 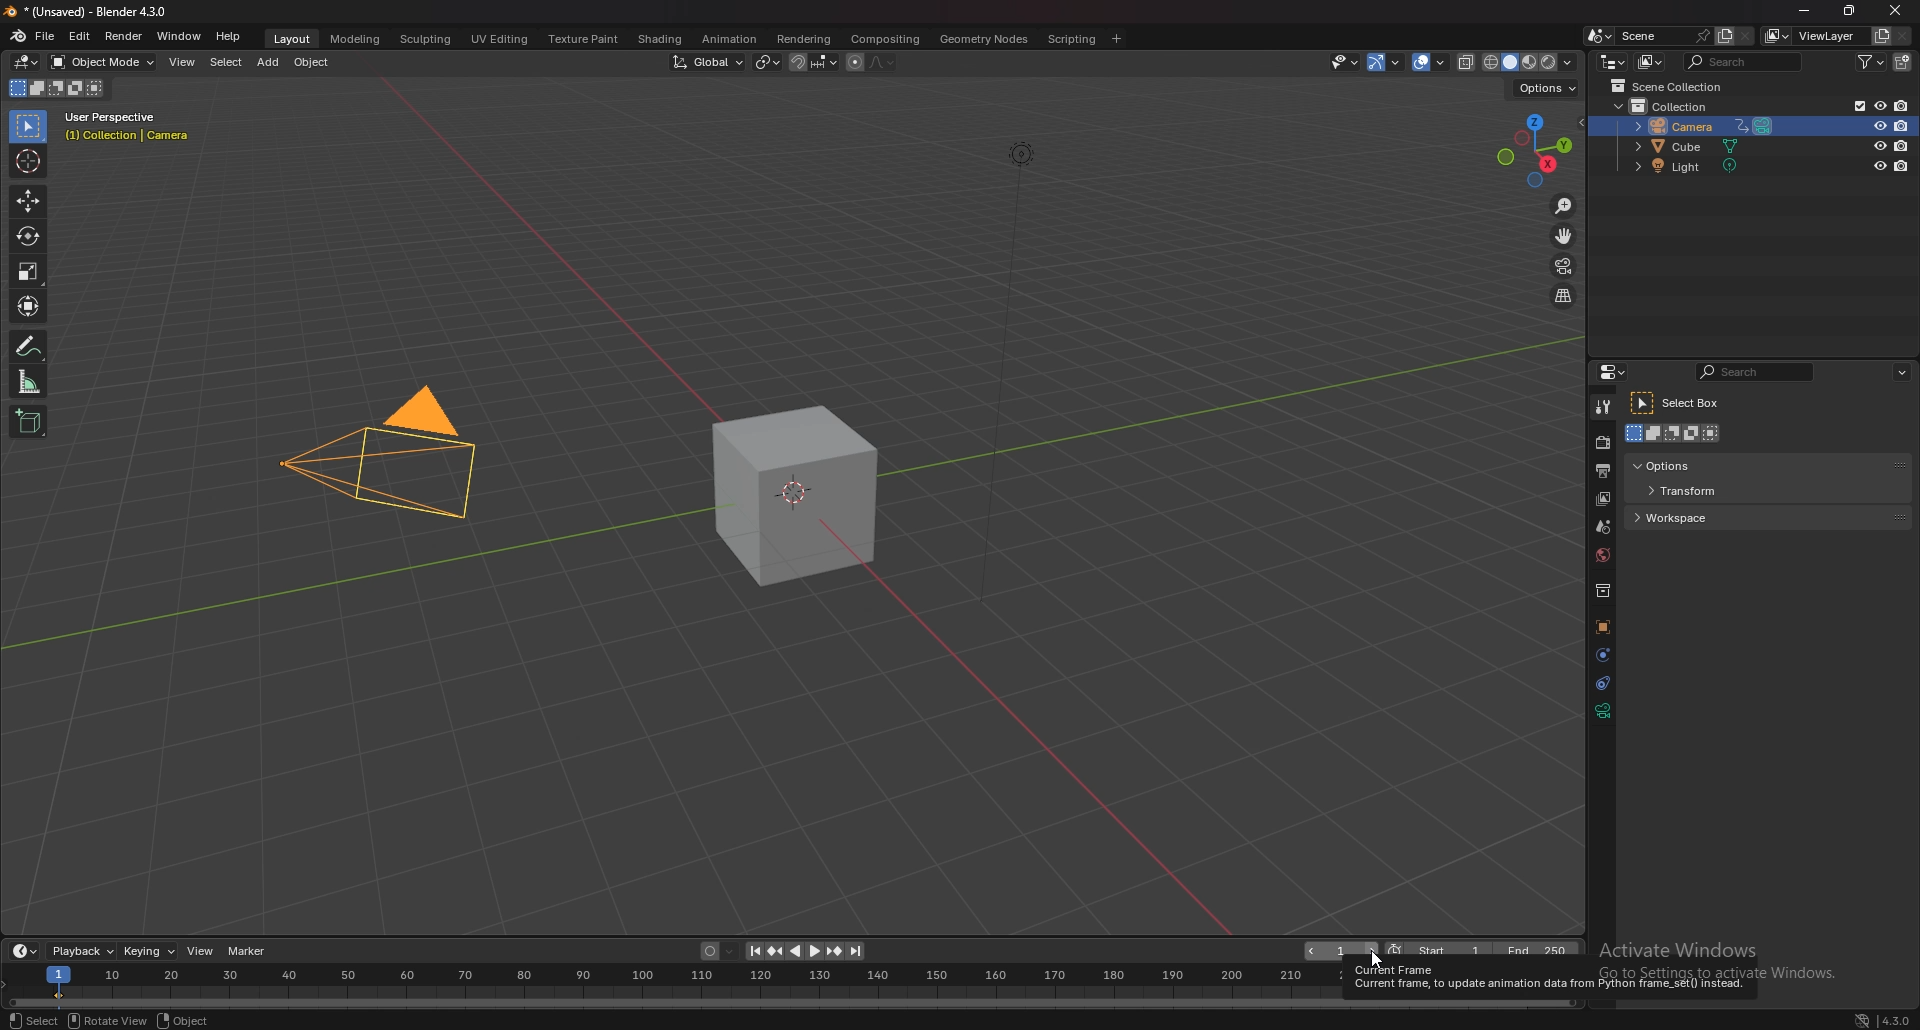 I want to click on add, so click(x=268, y=64).